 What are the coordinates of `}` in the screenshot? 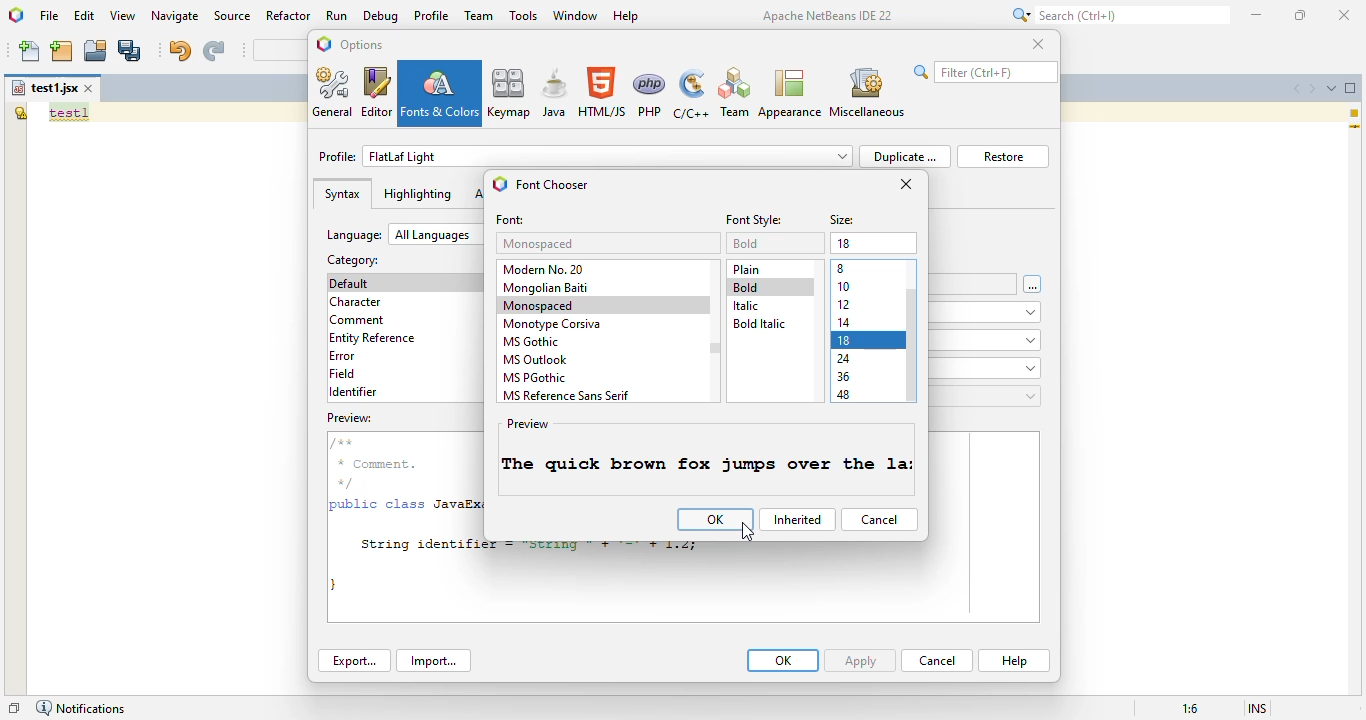 It's located at (336, 583).